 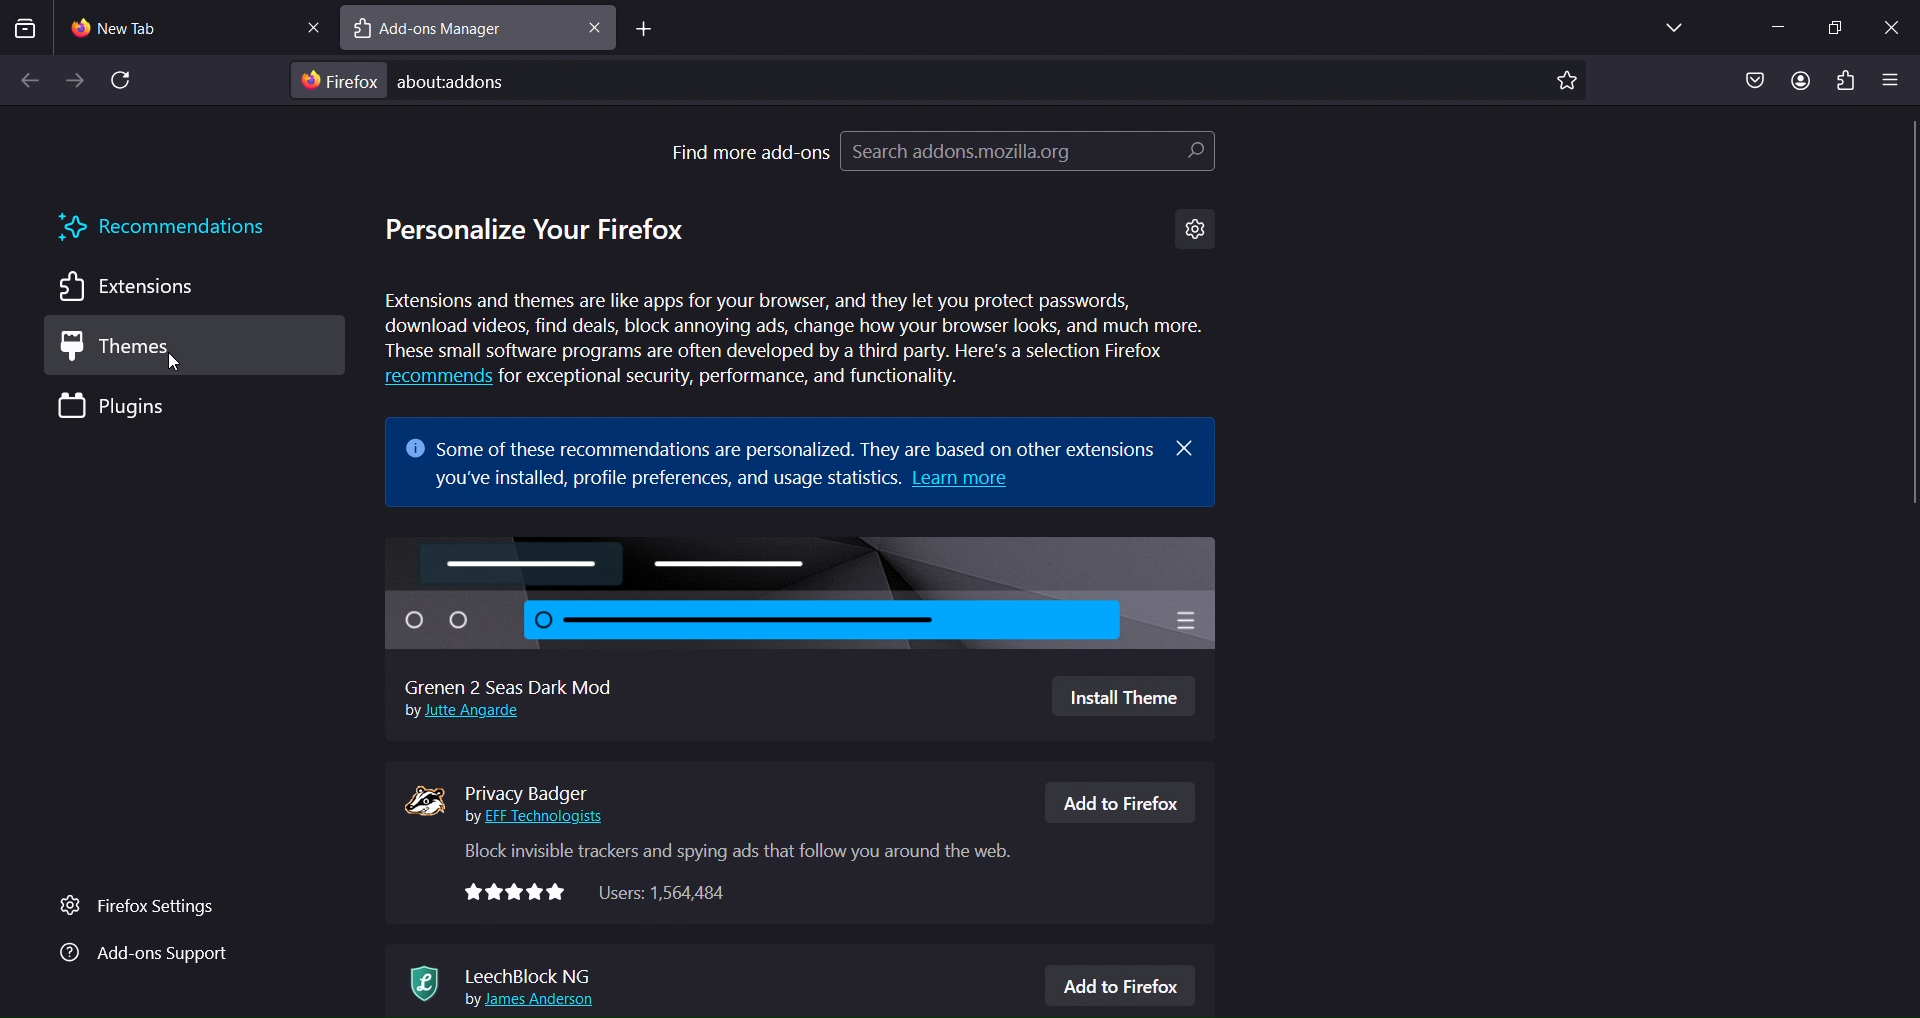 I want to click on leechblock NG, so click(x=427, y=985).